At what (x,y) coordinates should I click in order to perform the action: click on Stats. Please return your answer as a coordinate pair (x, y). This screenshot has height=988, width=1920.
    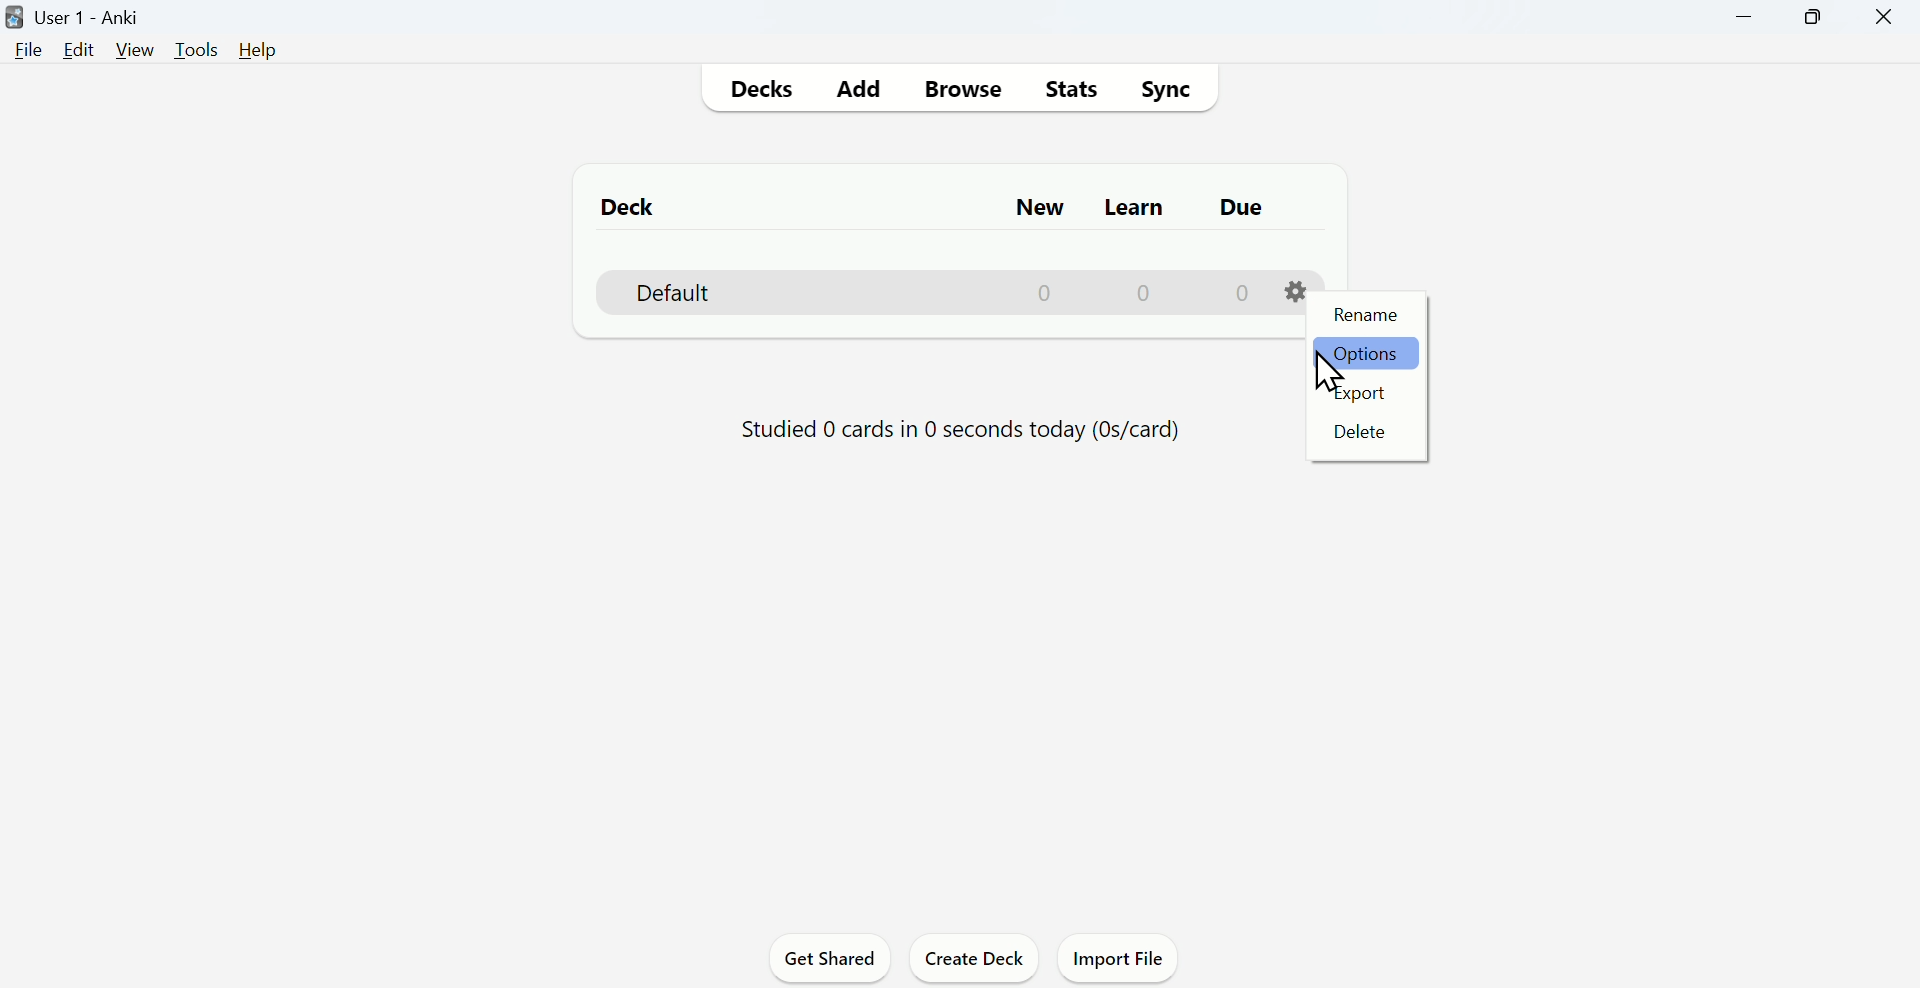
    Looking at the image, I should click on (1065, 92).